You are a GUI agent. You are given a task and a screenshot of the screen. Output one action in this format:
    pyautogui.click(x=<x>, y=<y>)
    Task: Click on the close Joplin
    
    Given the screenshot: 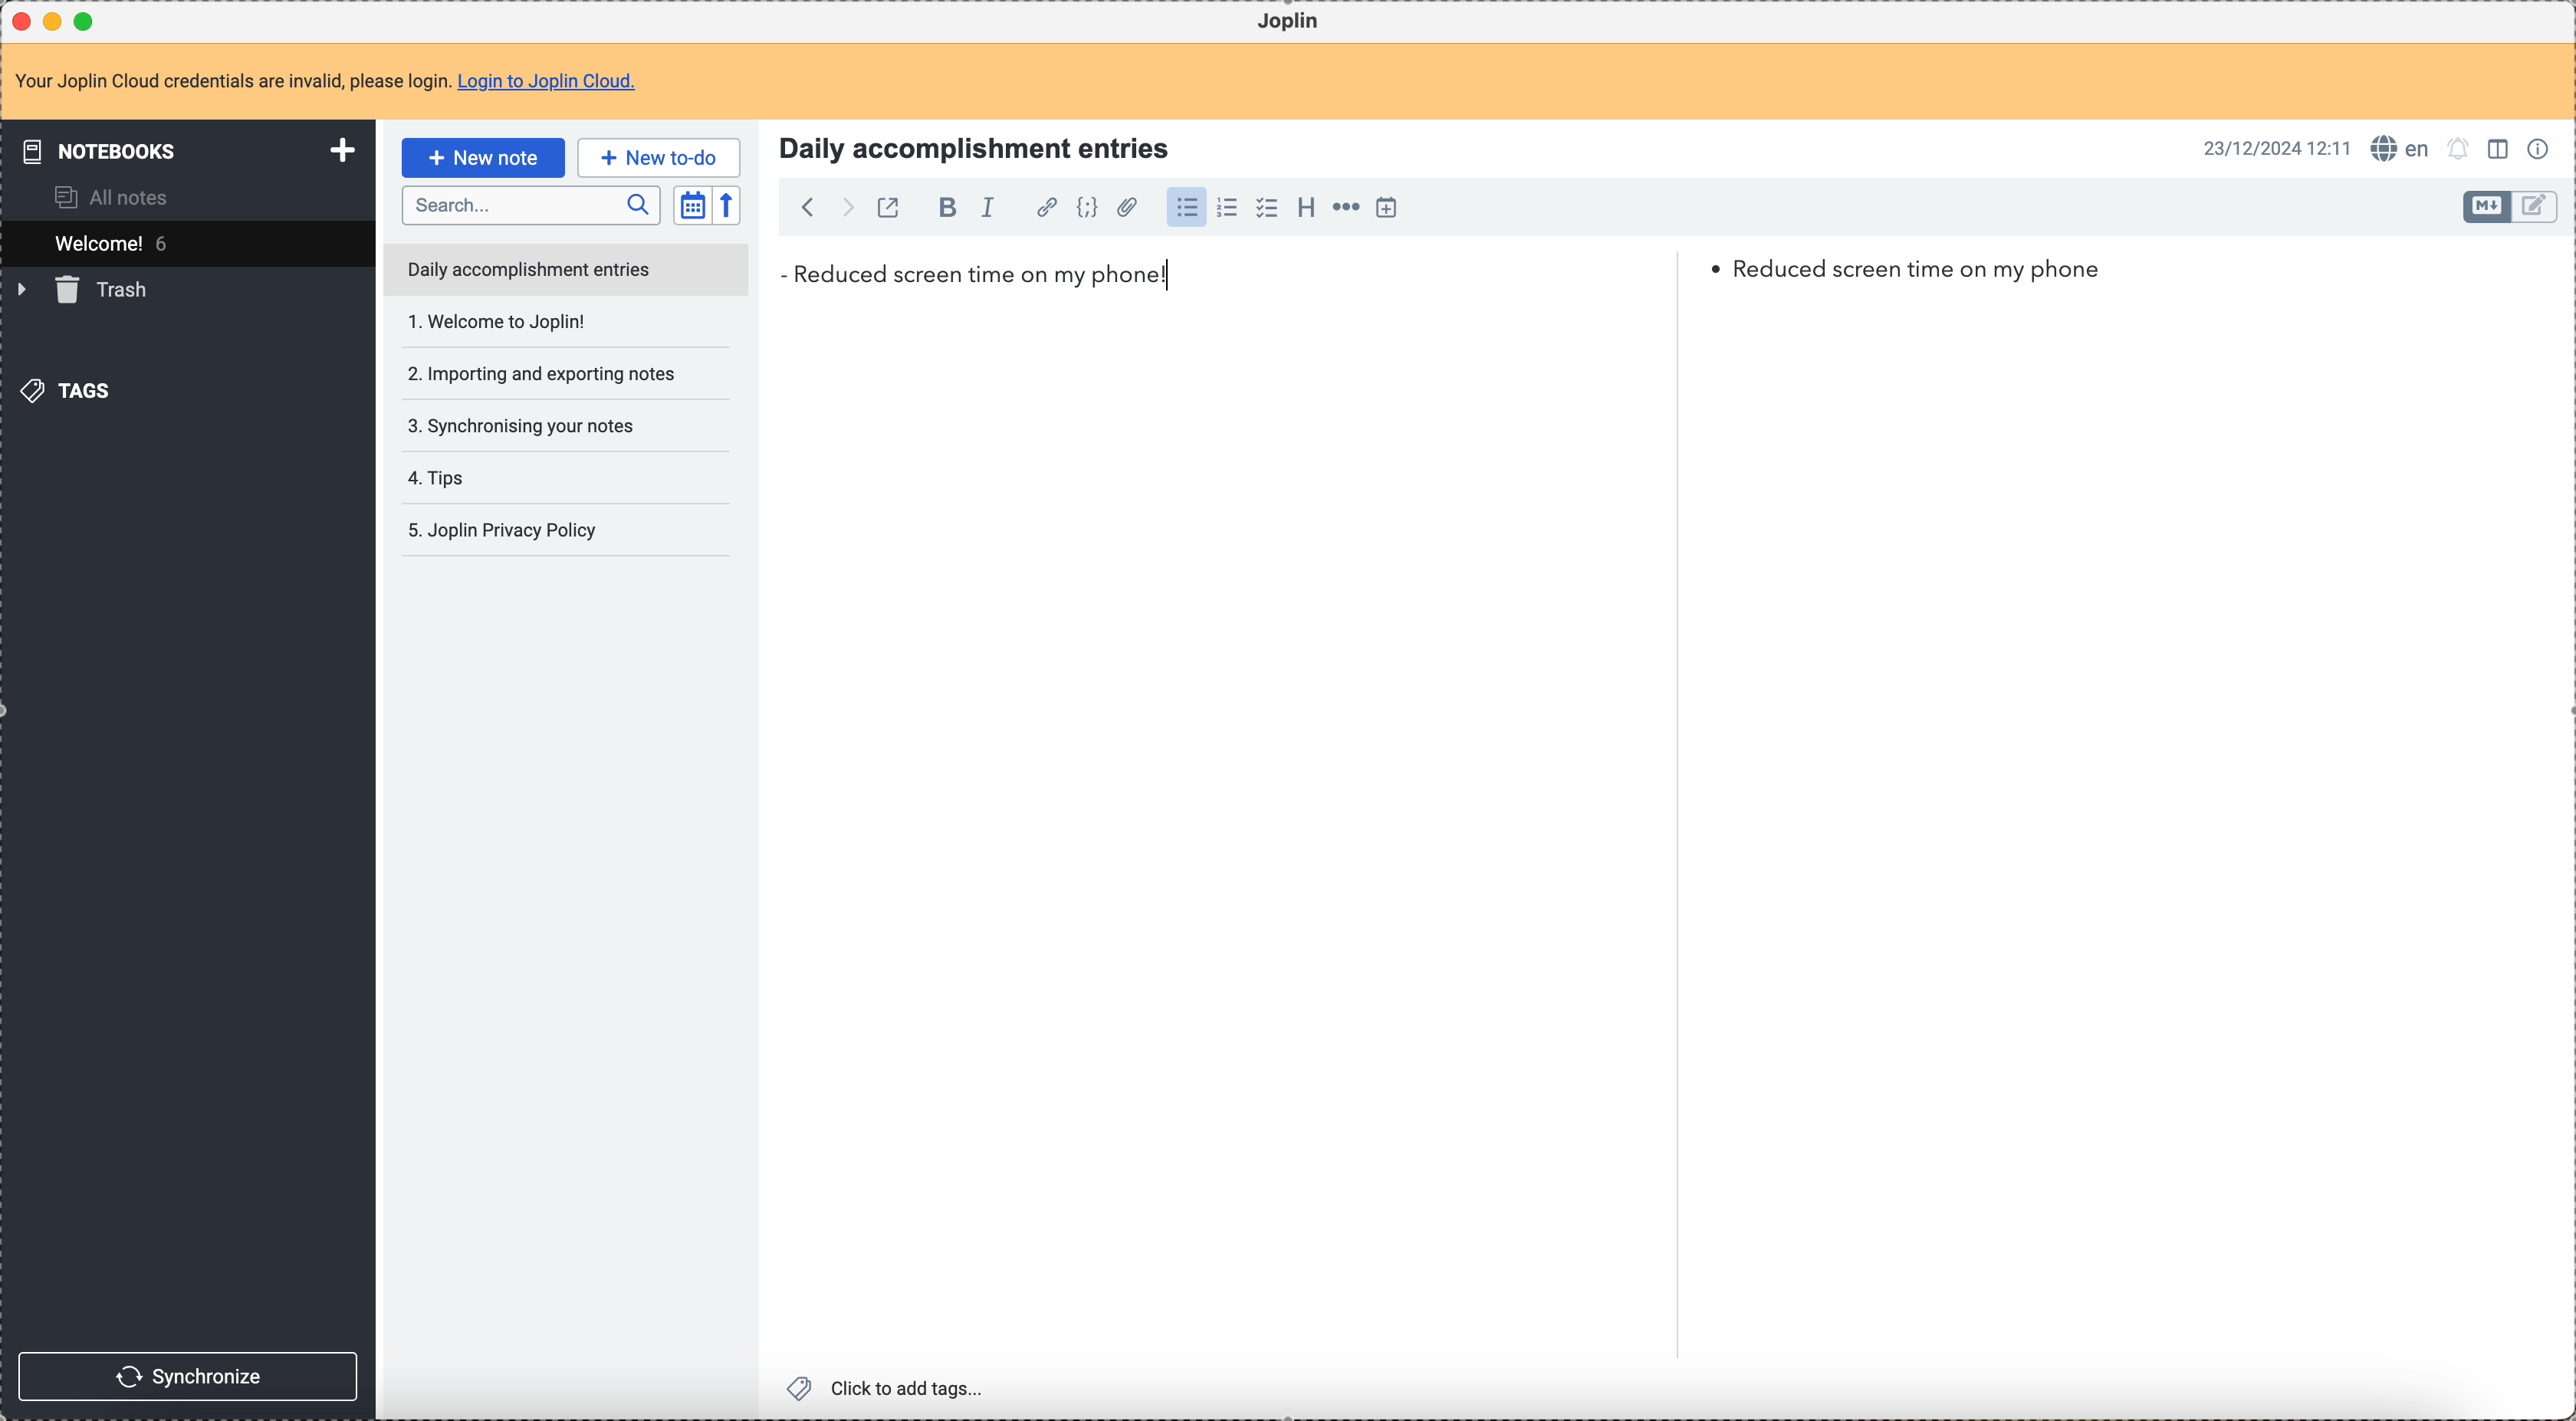 What is the action you would take?
    pyautogui.click(x=24, y=21)
    